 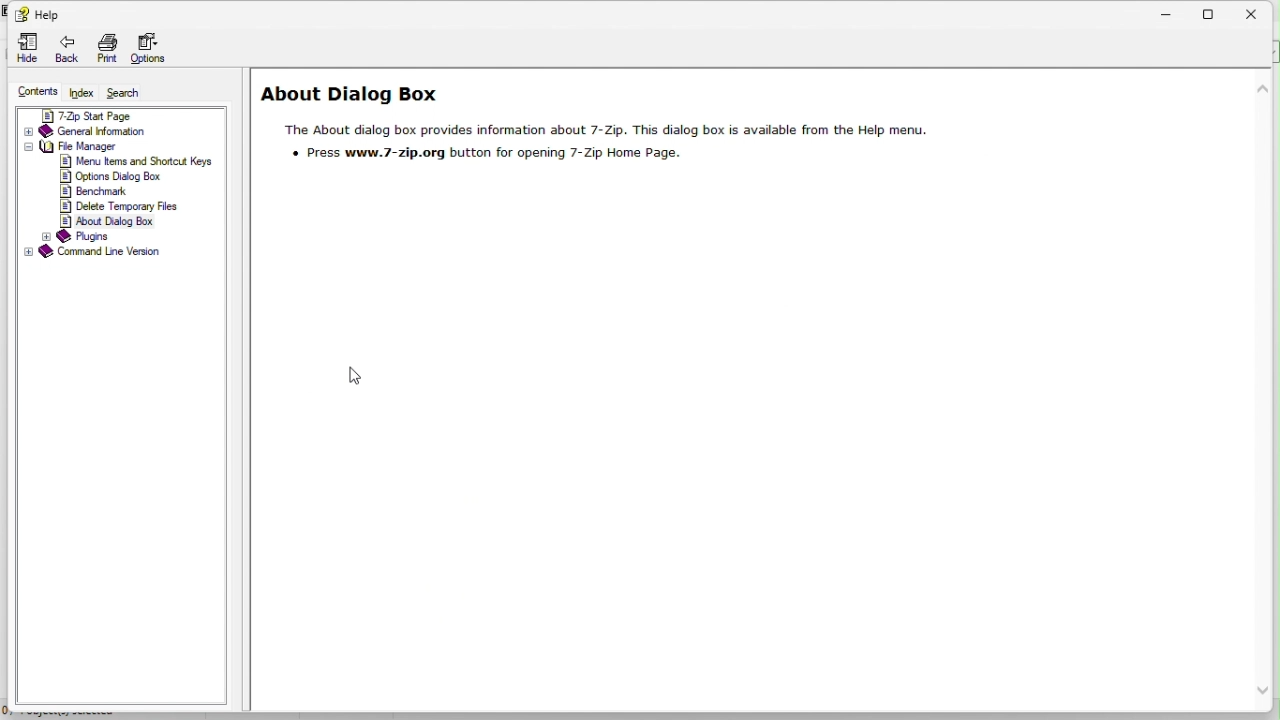 What do you see at coordinates (68, 48) in the screenshot?
I see `Back` at bounding box center [68, 48].